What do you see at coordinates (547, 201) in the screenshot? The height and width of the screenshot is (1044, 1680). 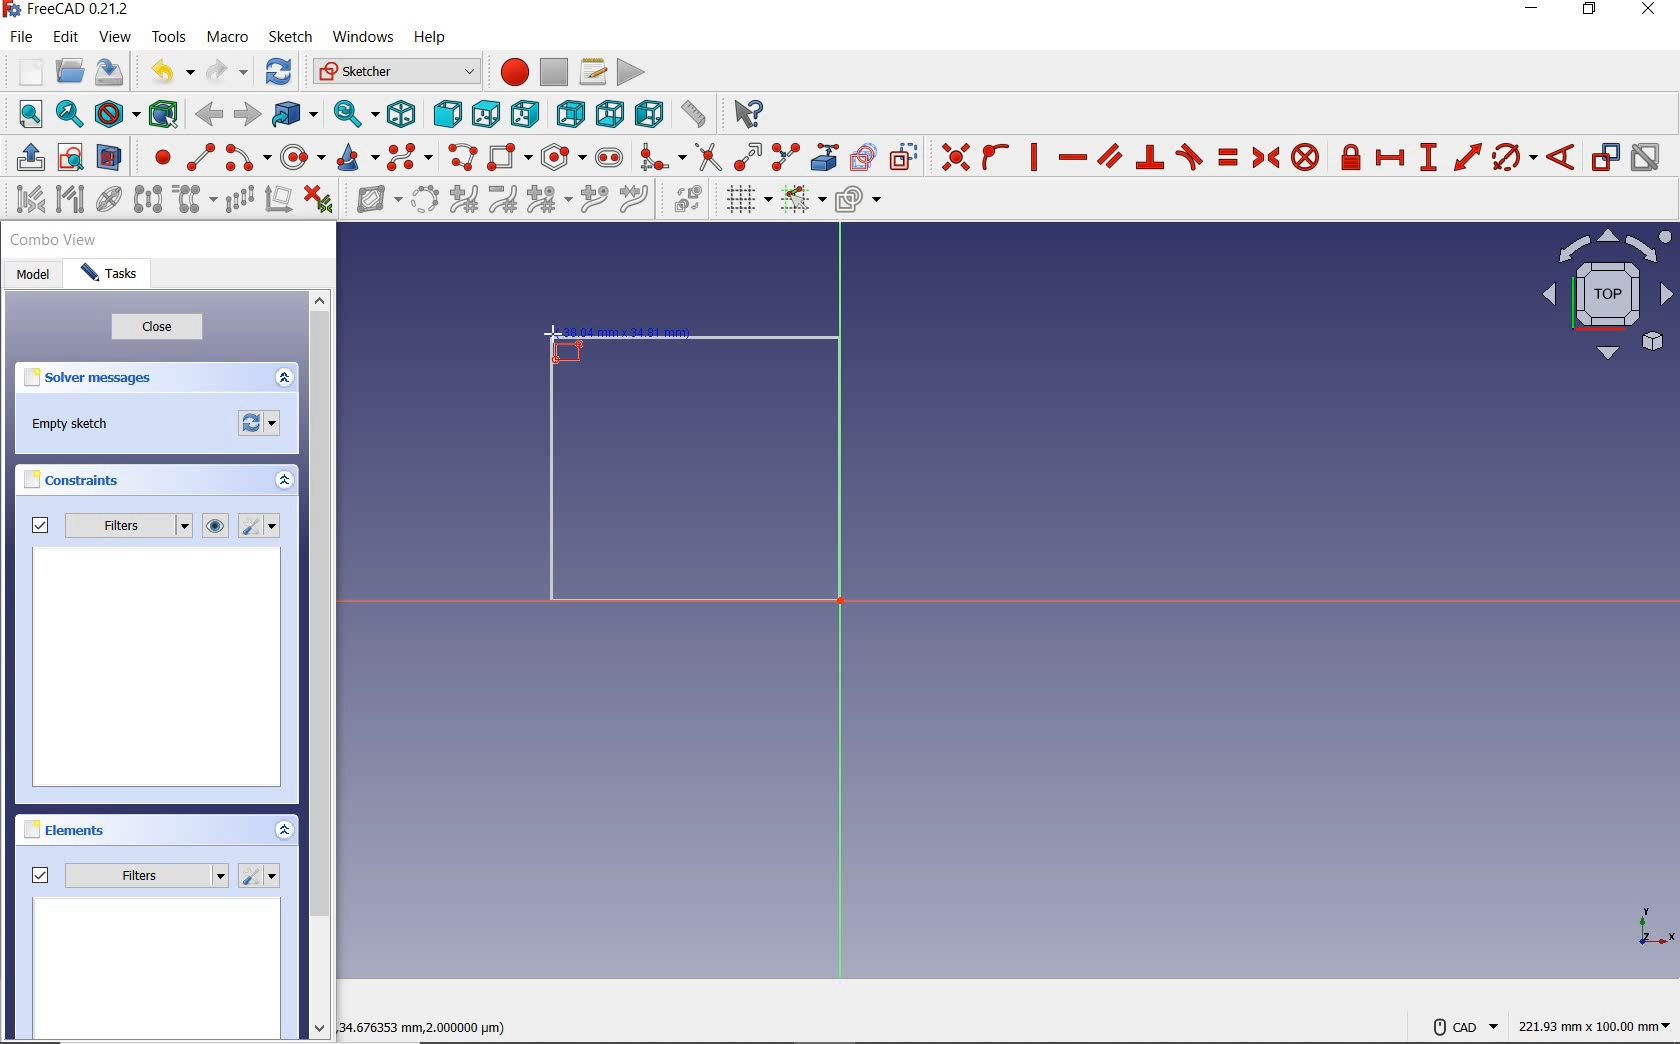 I see `modify knot multiplicity` at bounding box center [547, 201].